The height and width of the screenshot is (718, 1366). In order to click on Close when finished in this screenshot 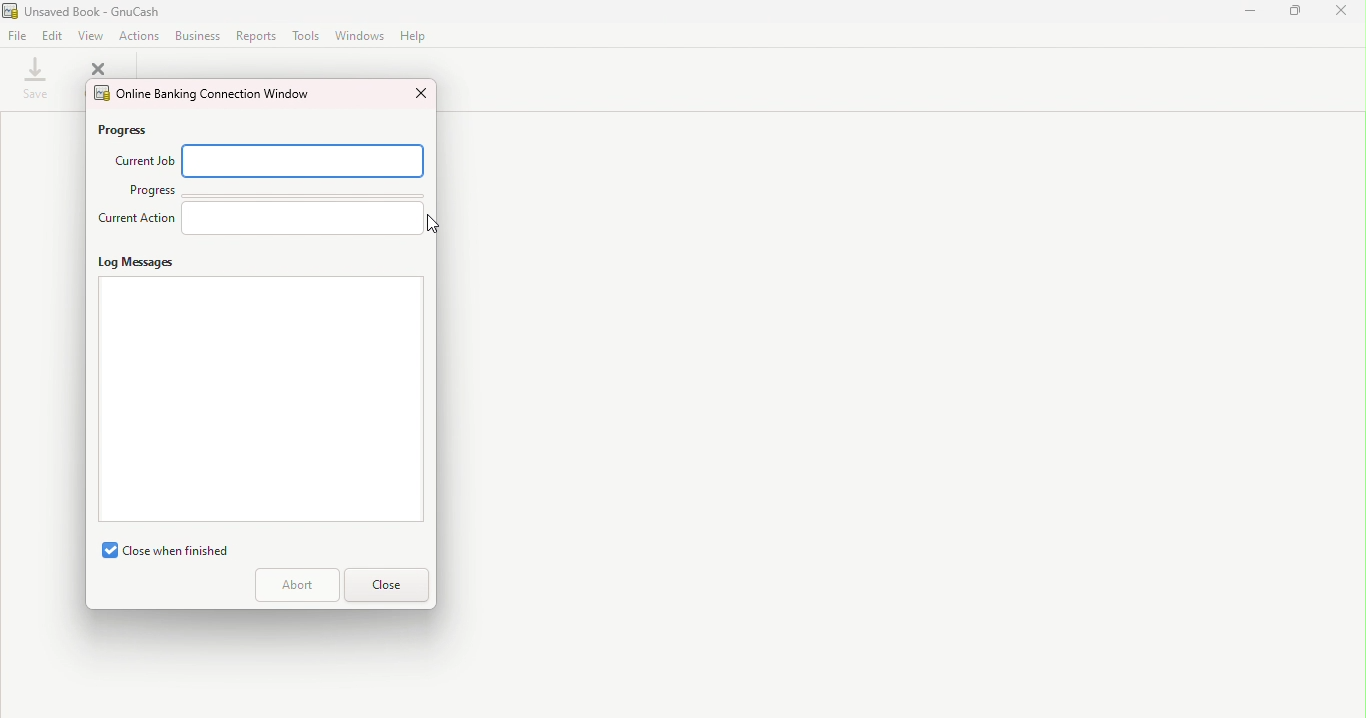, I will do `click(159, 548)`.